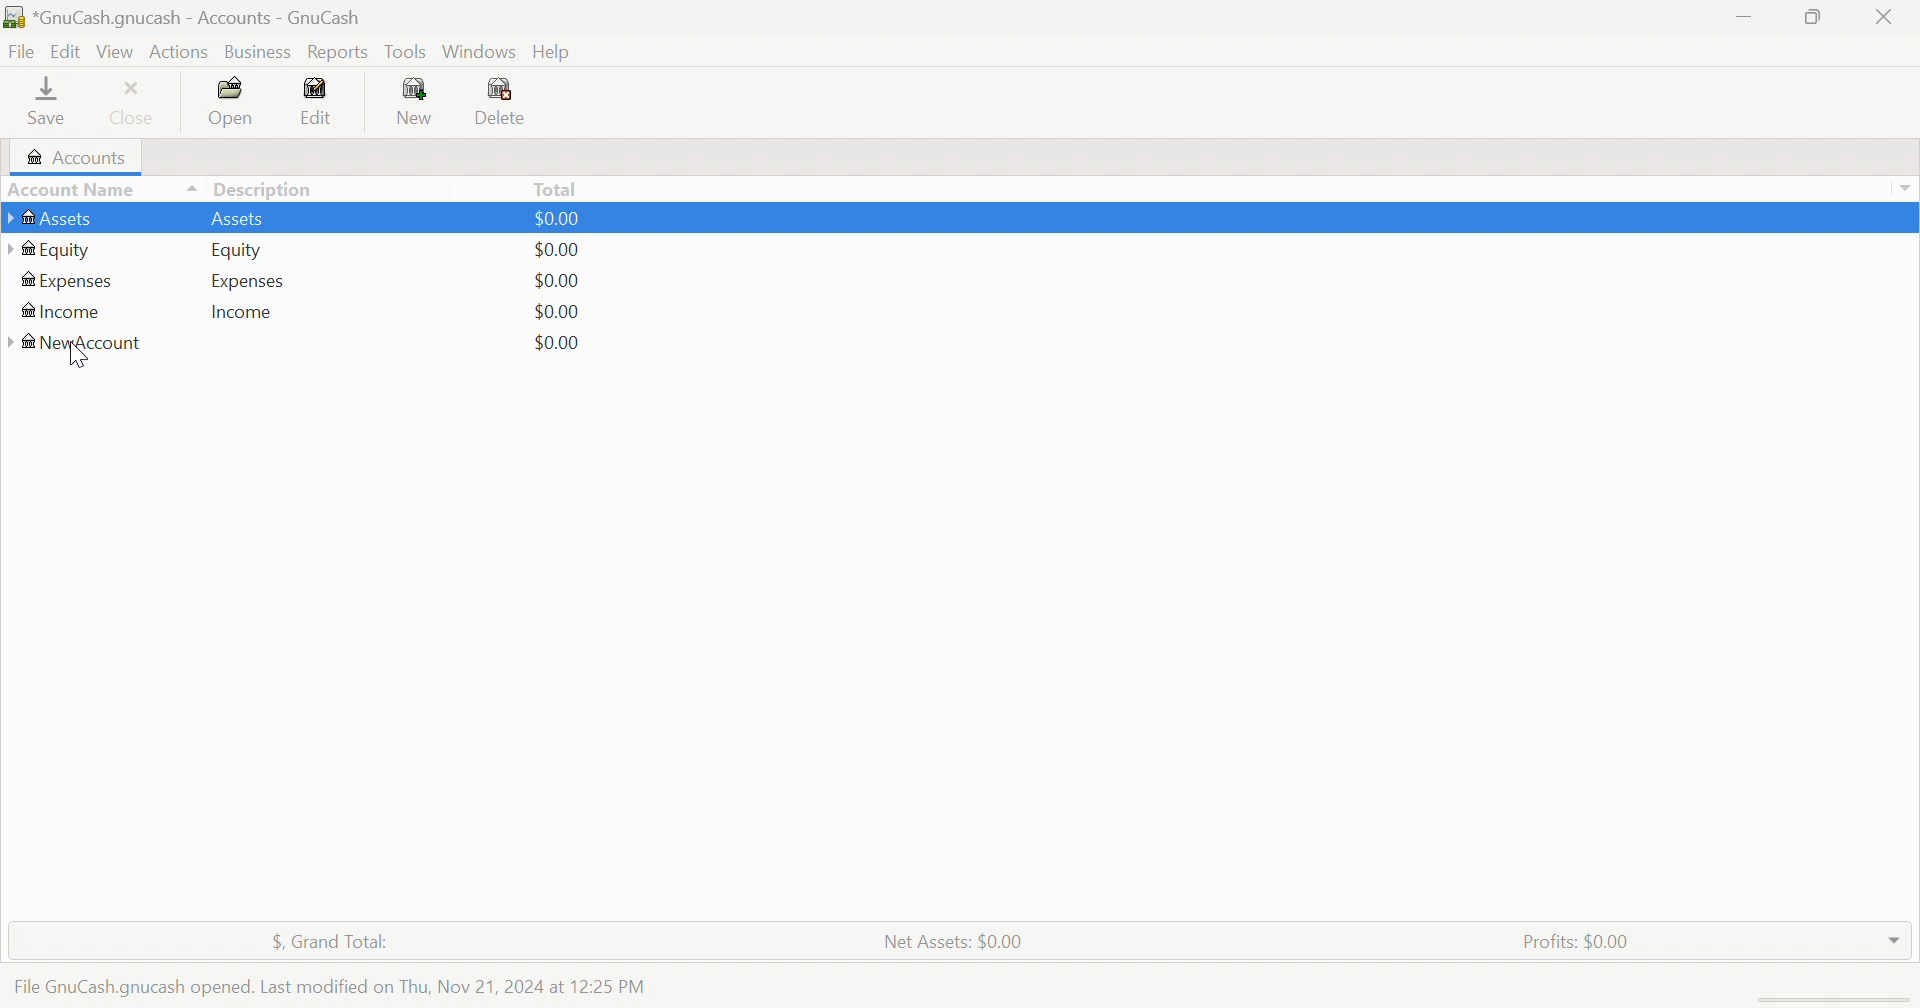  I want to click on Net Assets: $0.00, so click(952, 942).